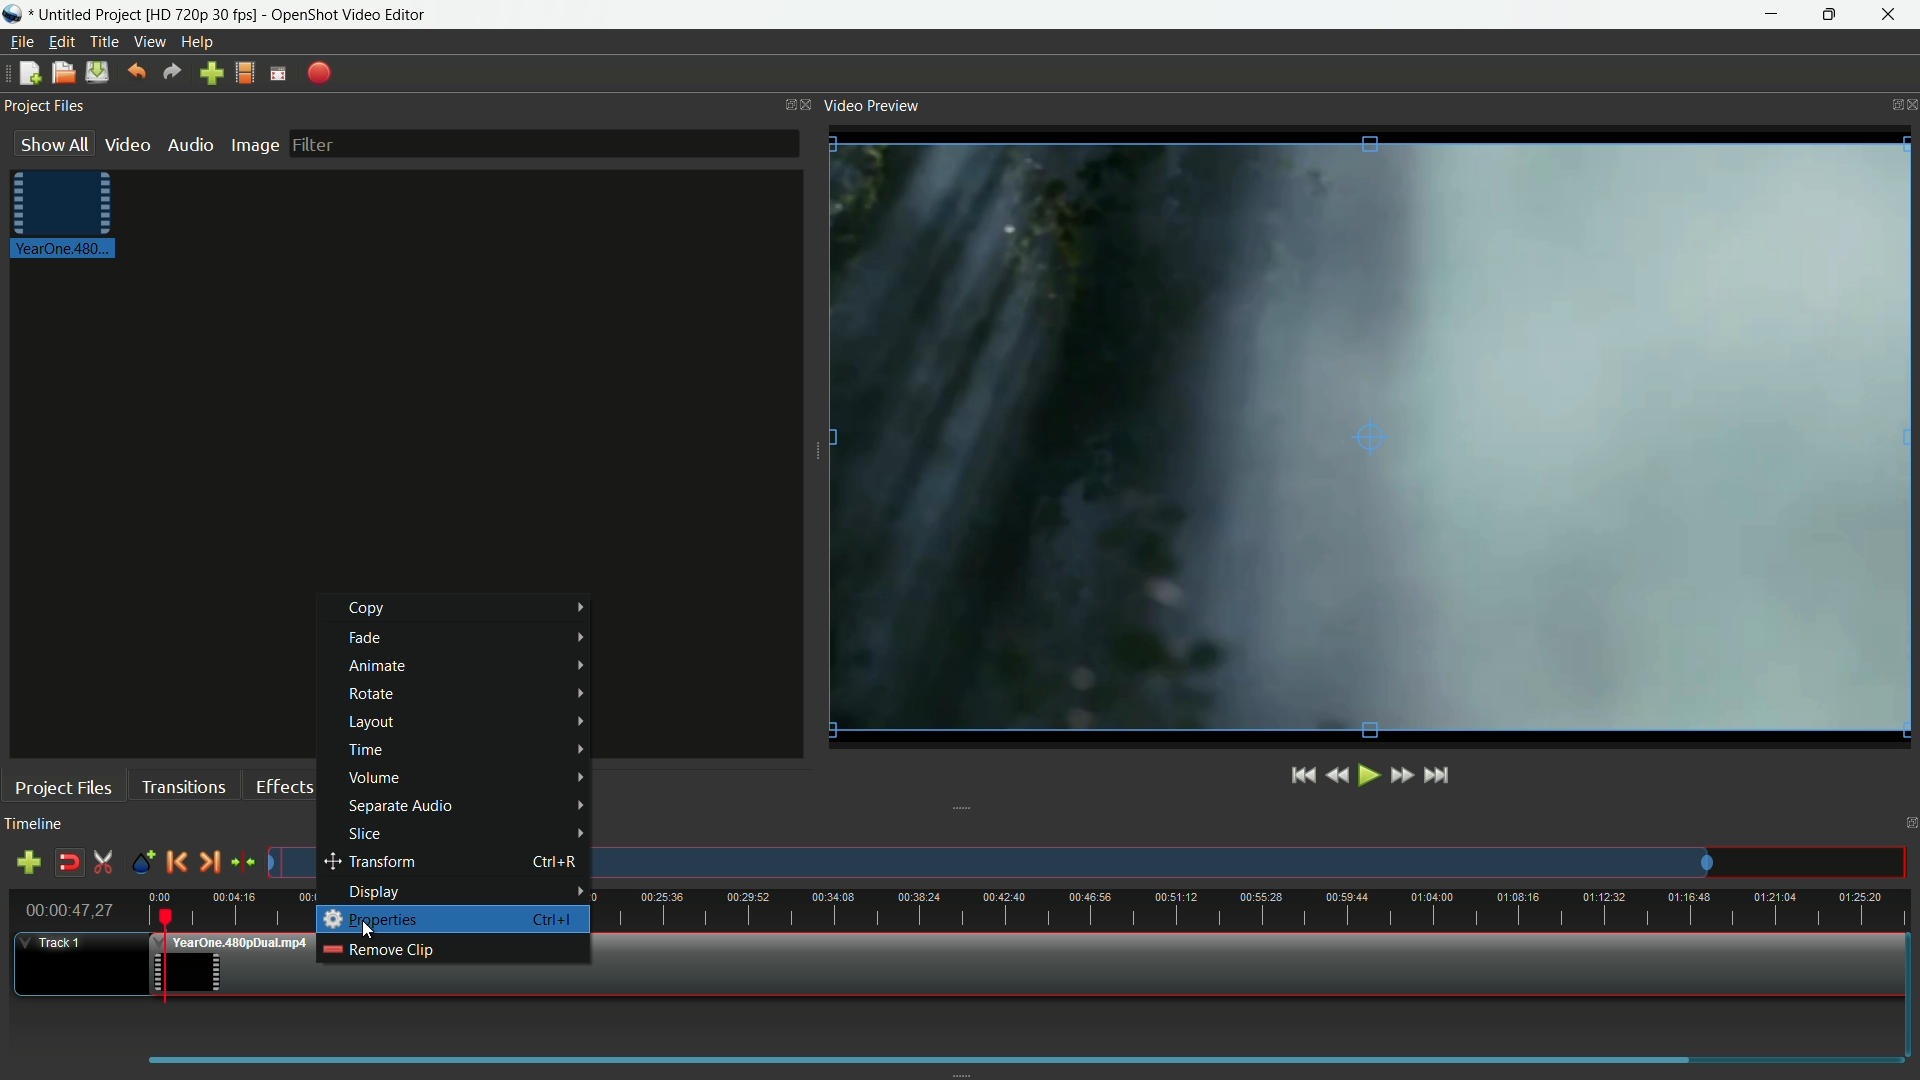 The width and height of the screenshot is (1920, 1080). What do you see at coordinates (464, 779) in the screenshot?
I see `volume` at bounding box center [464, 779].